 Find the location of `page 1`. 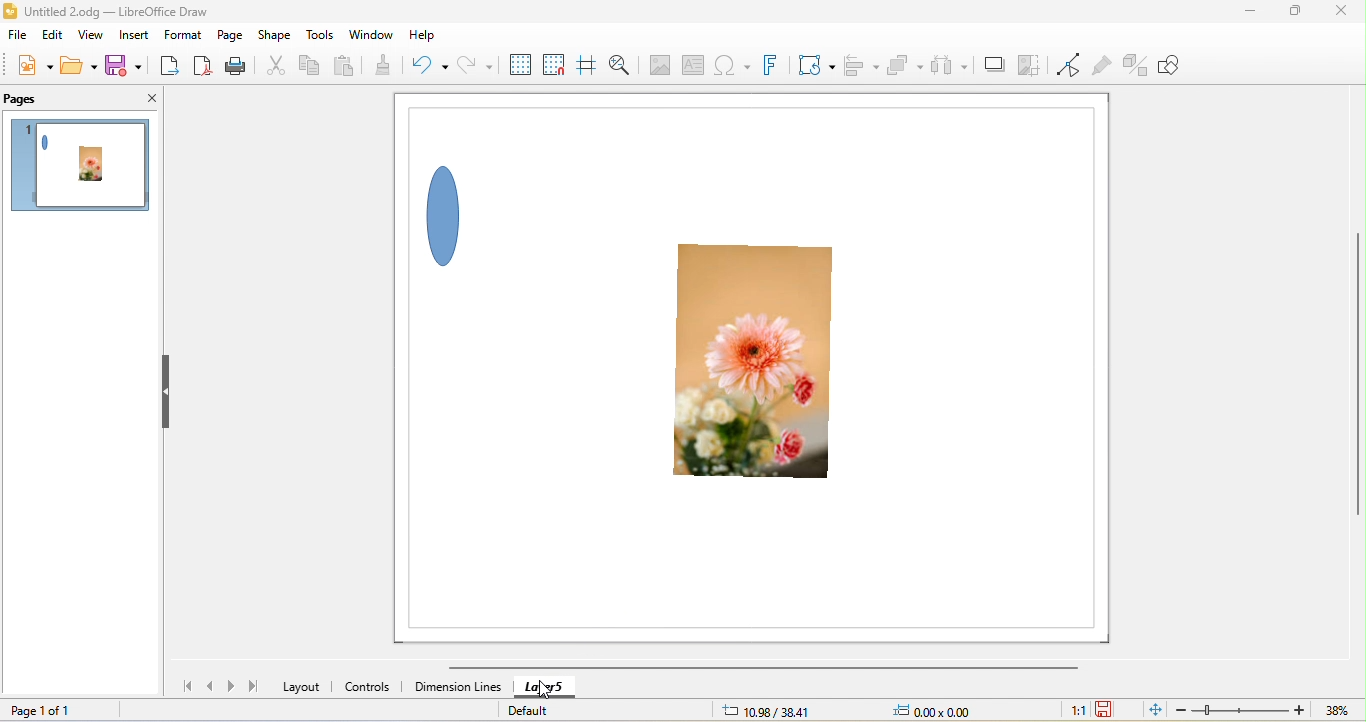

page 1 is located at coordinates (84, 169).